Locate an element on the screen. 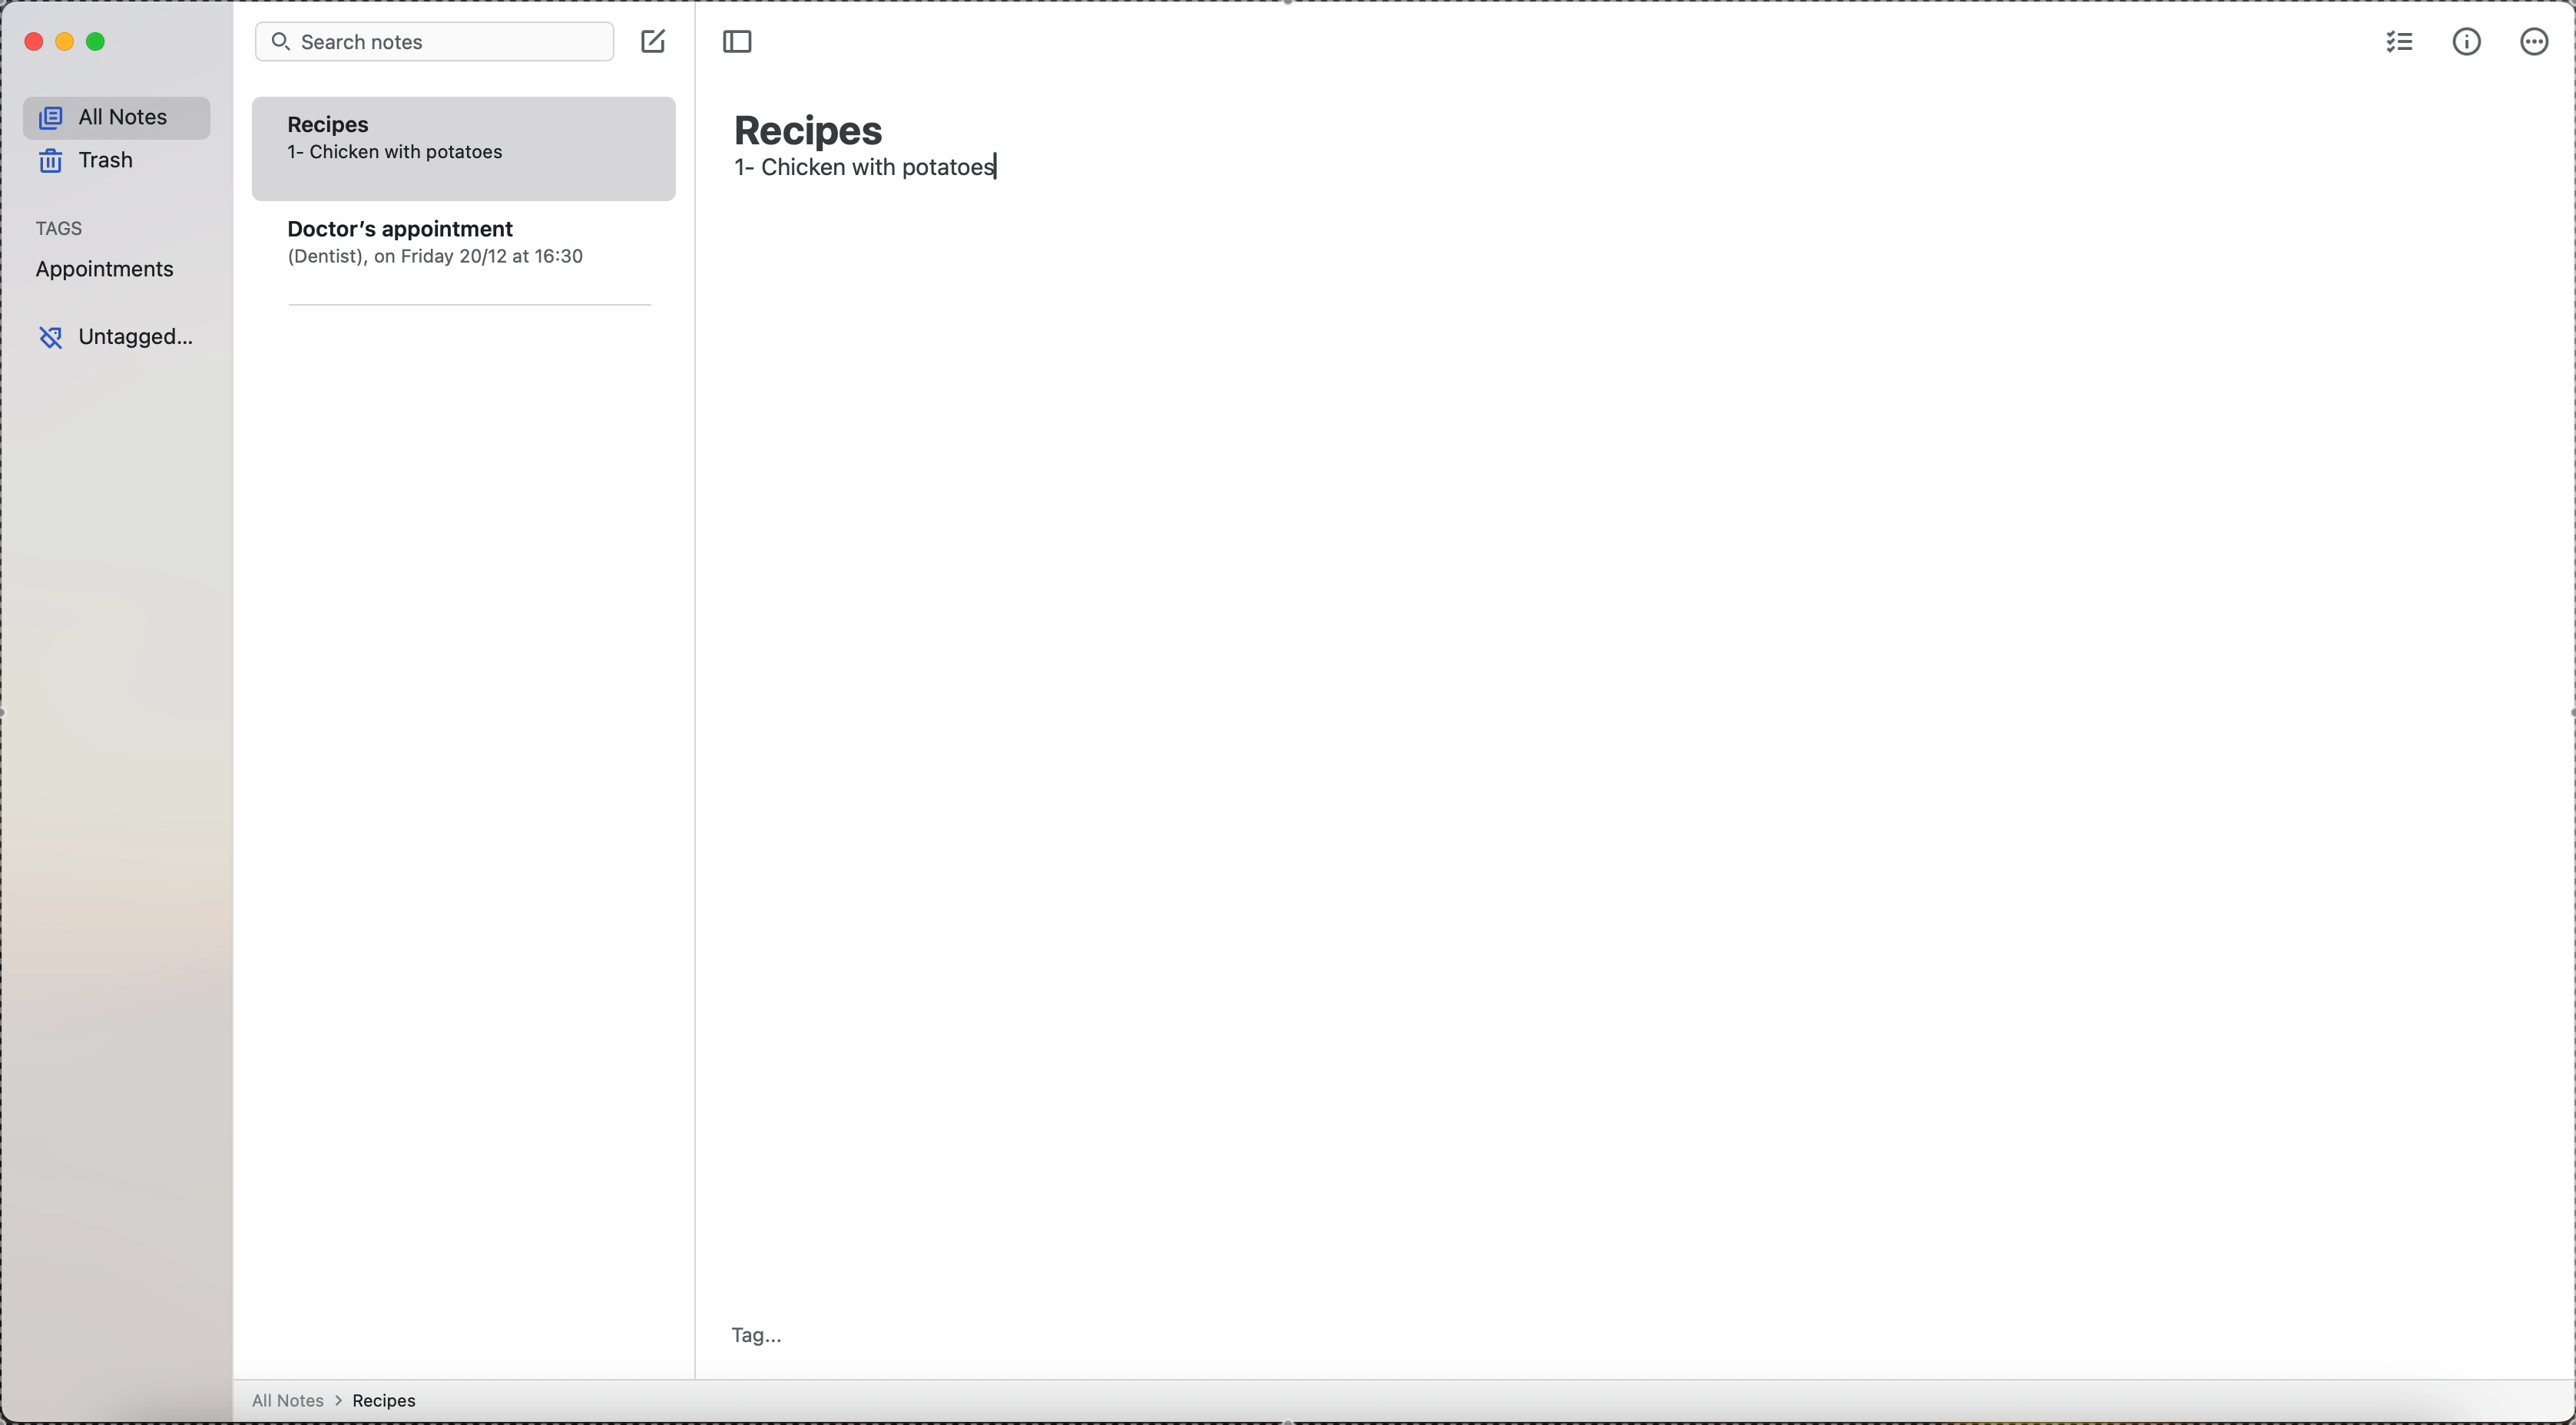 The height and width of the screenshot is (1425, 2576). minimize is located at coordinates (66, 44).